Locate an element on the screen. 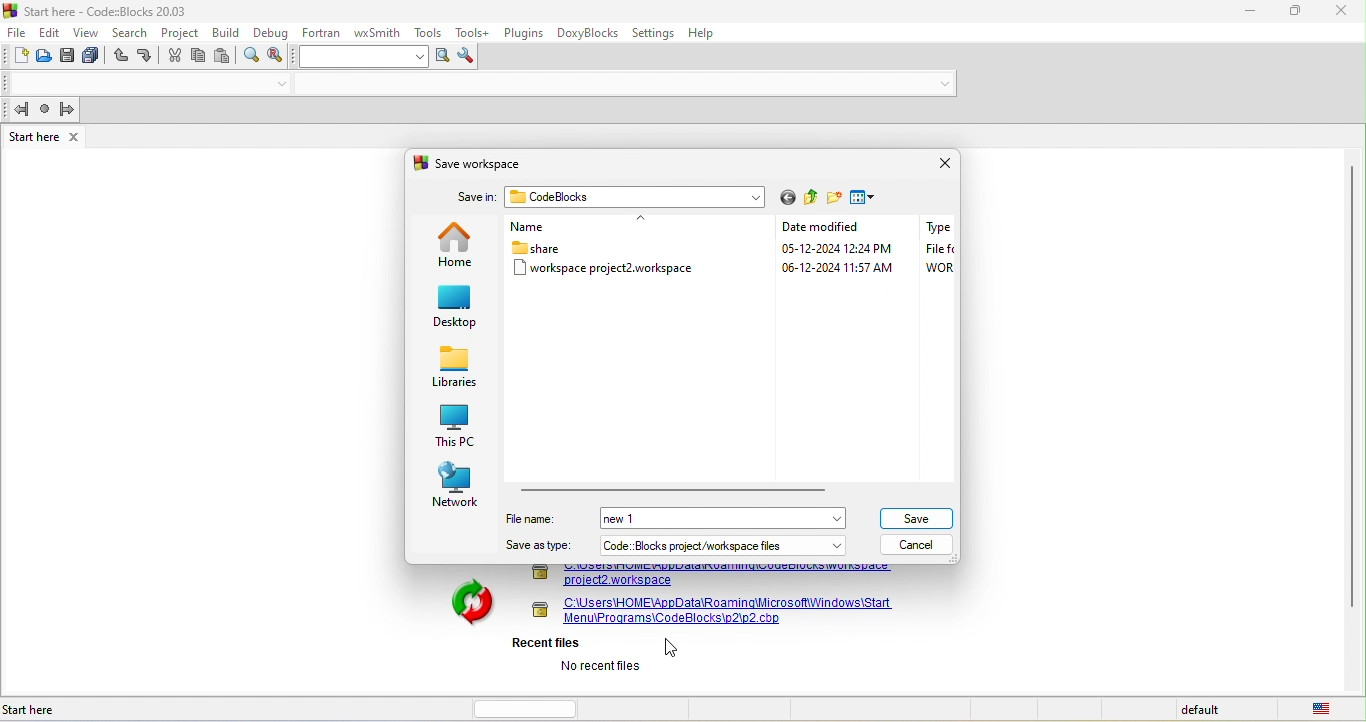  Code: Blocks project/workspace files  is located at coordinates (724, 545).